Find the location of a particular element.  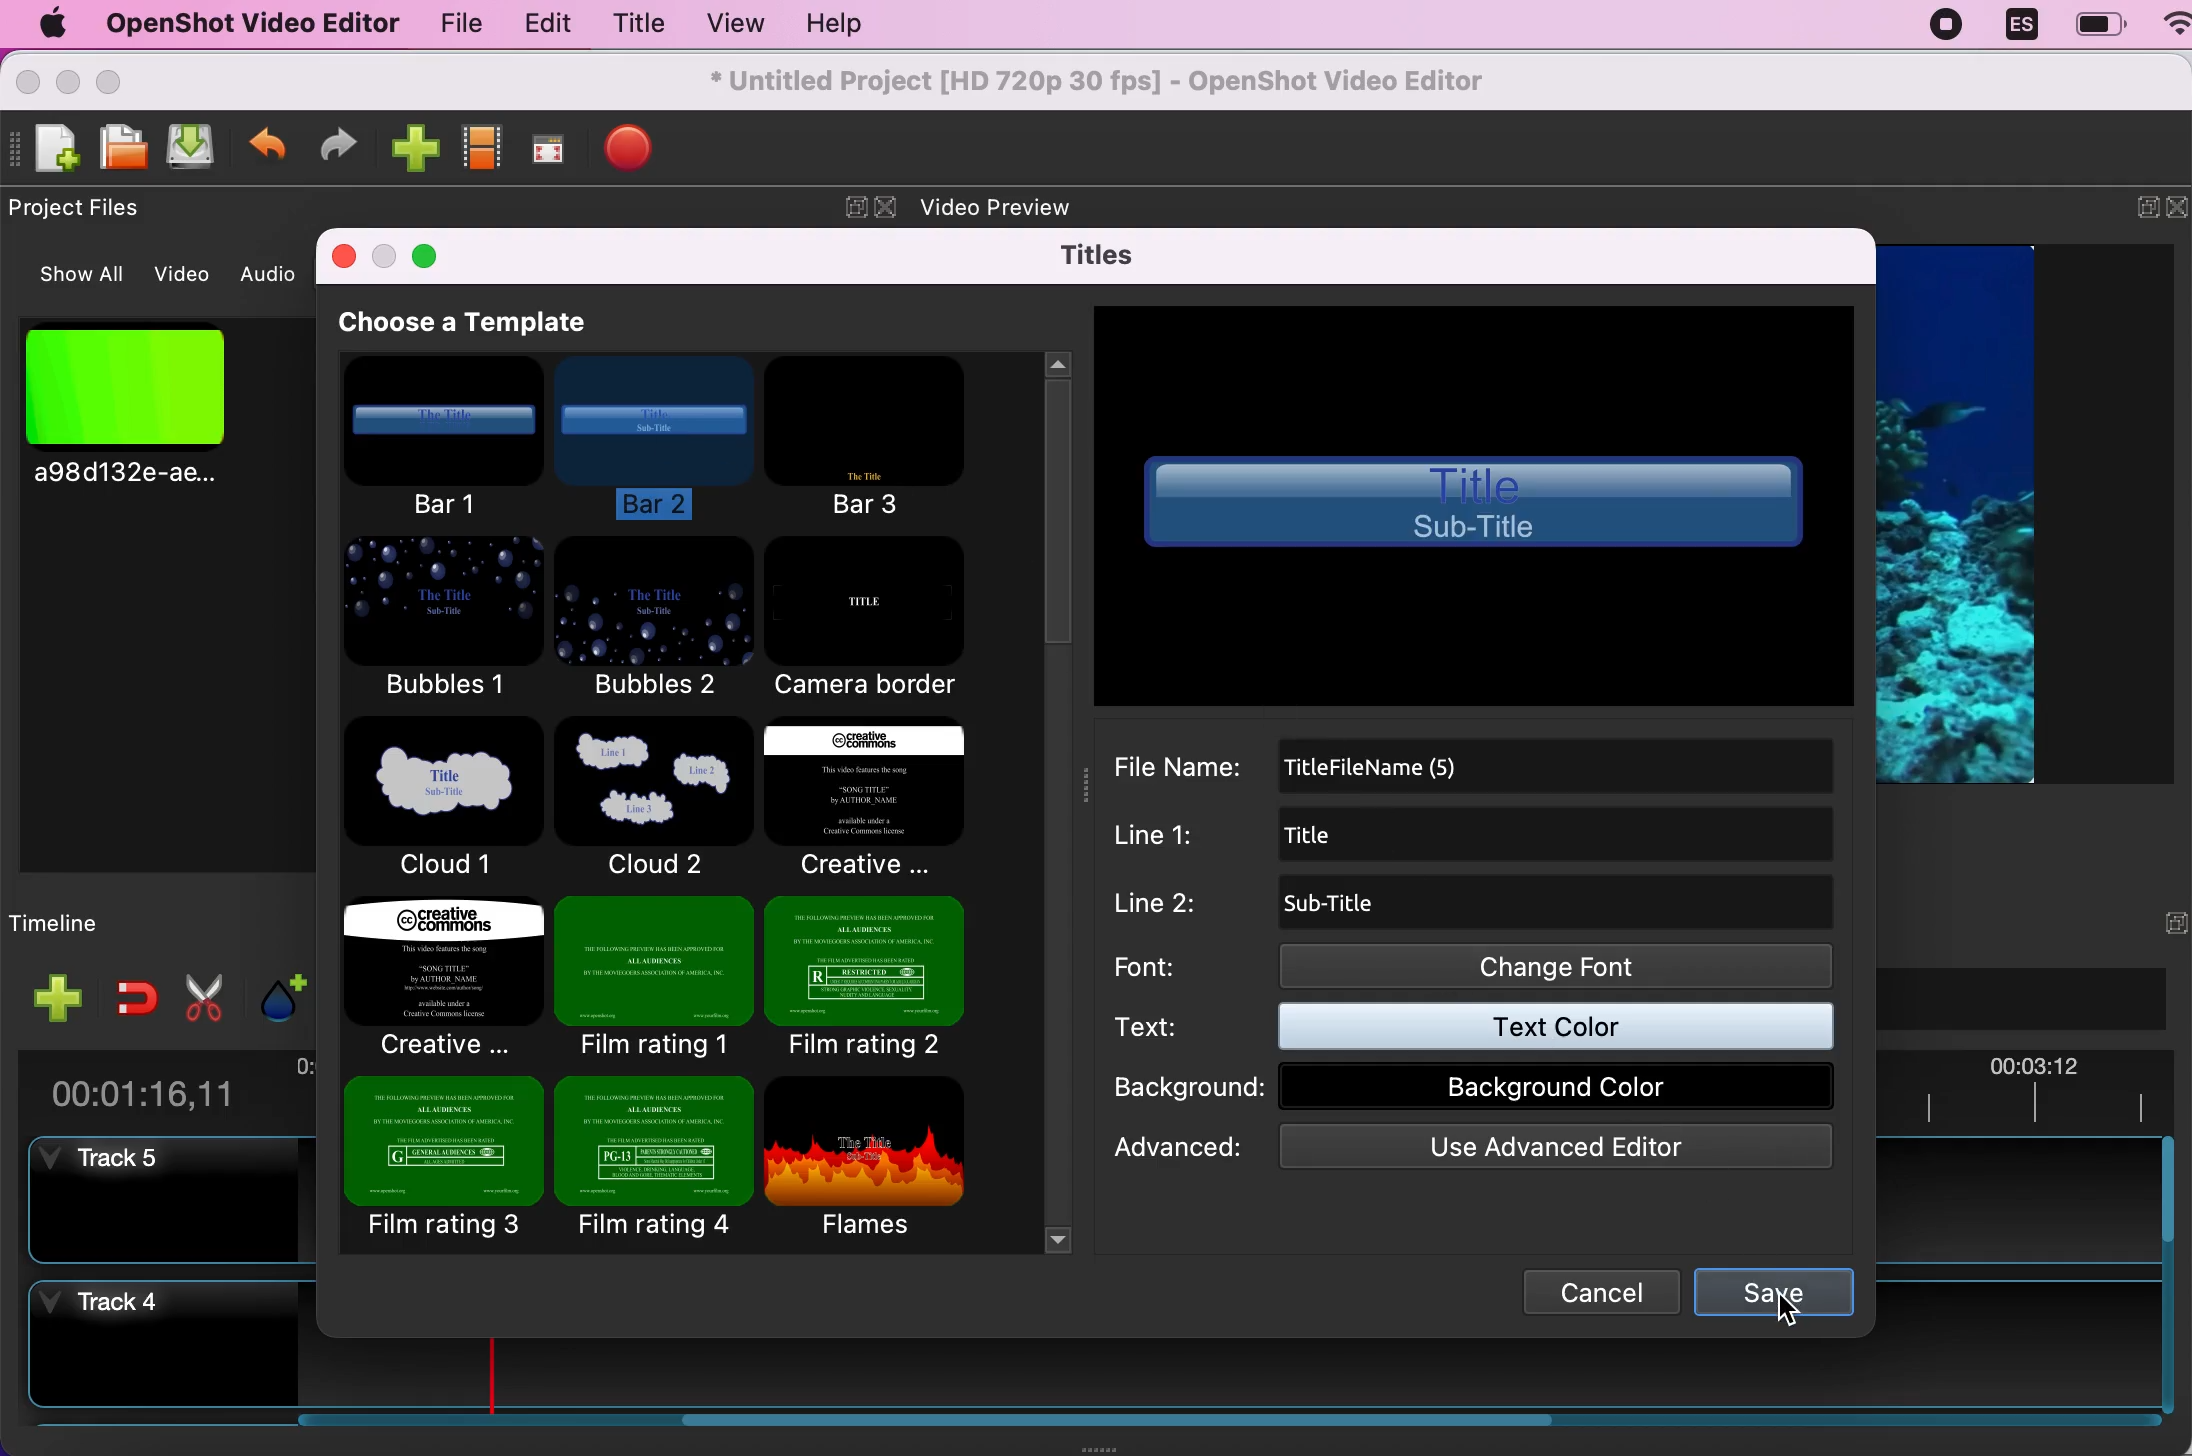

titles is located at coordinates (1095, 254).